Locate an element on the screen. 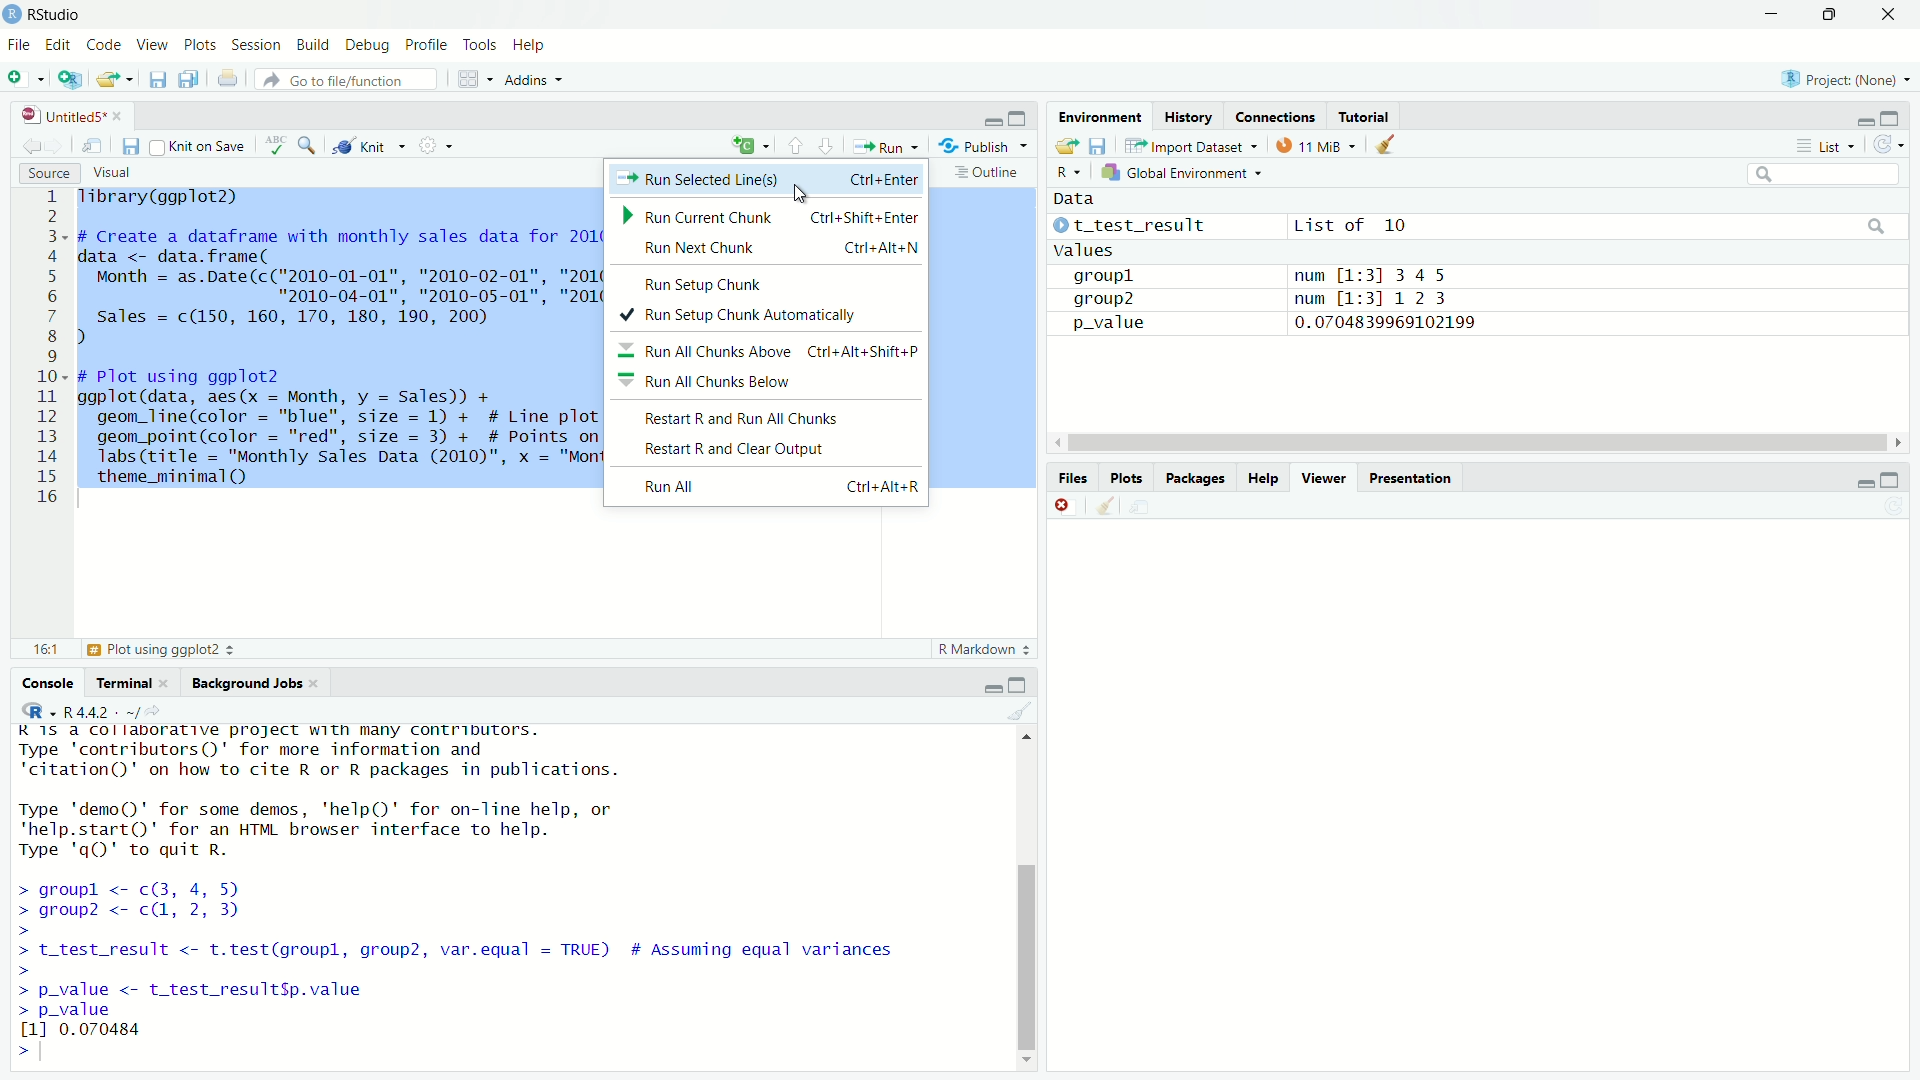 The width and height of the screenshot is (1920, 1080). minimise is located at coordinates (991, 688).